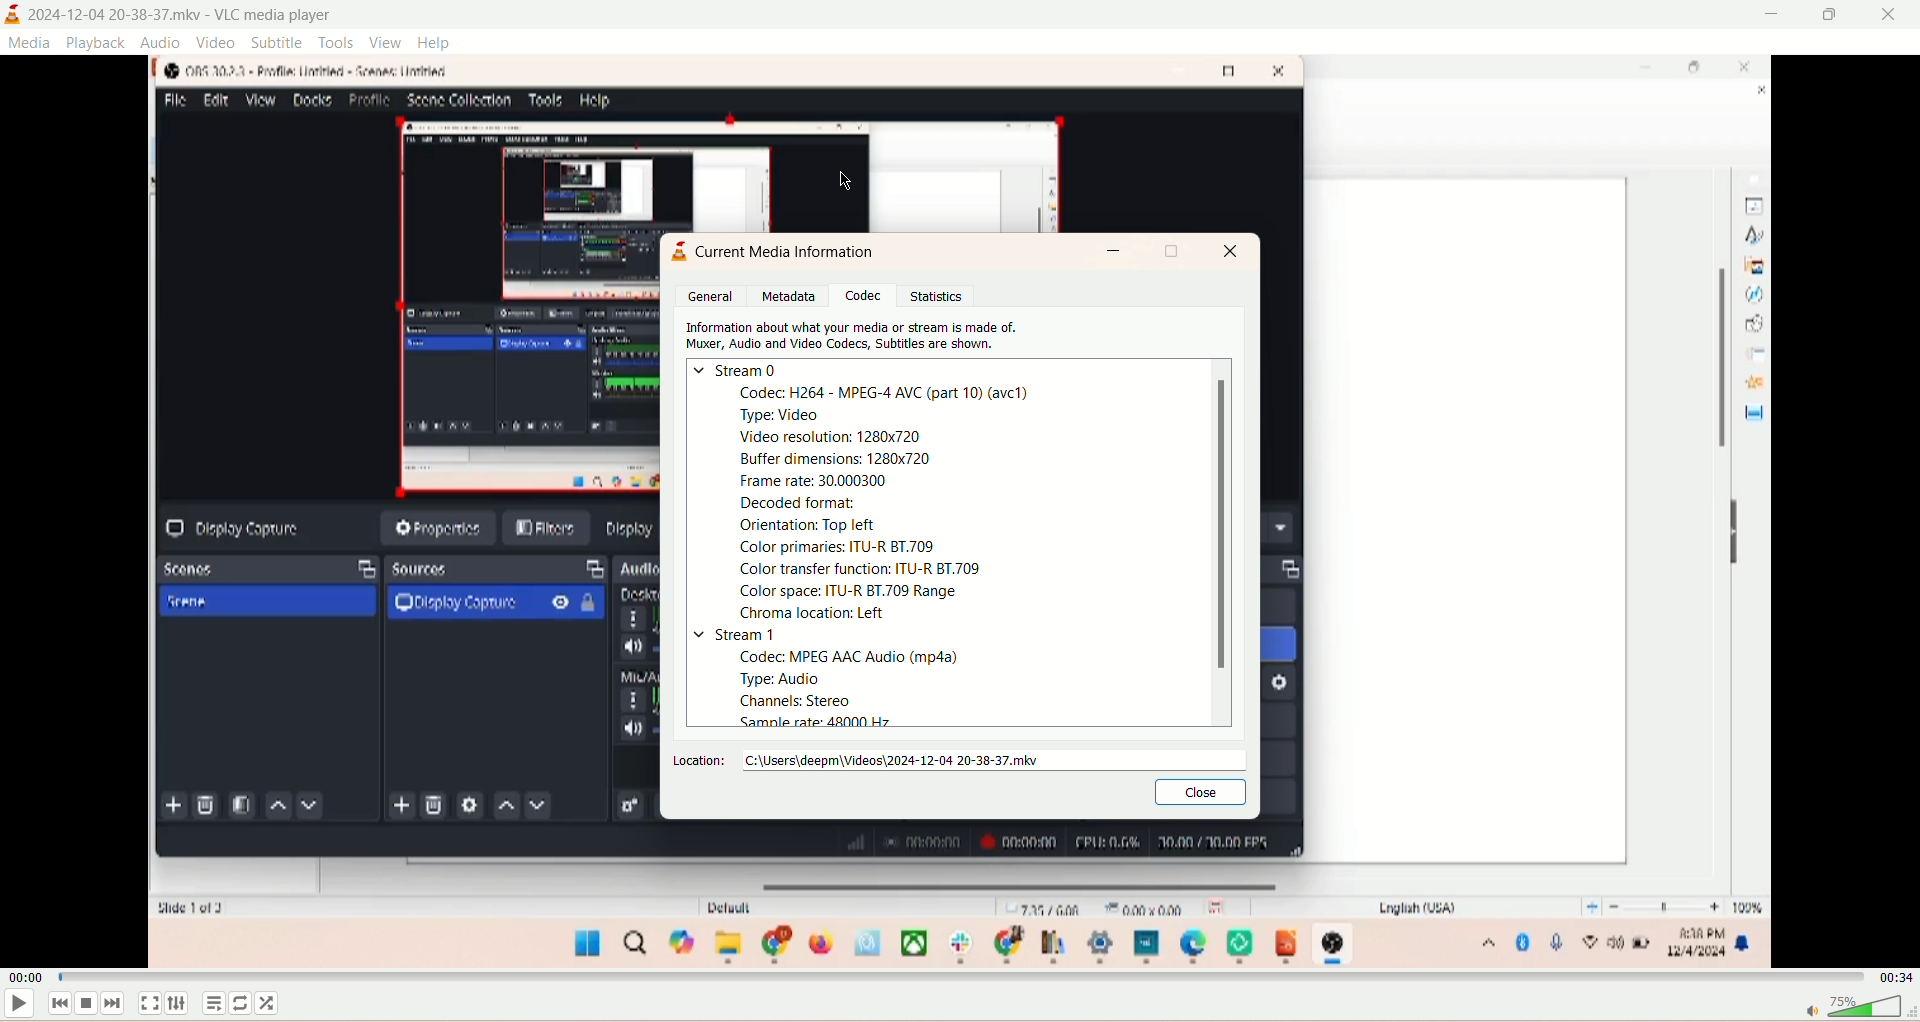 The image size is (1920, 1022). Describe the element at coordinates (437, 42) in the screenshot. I see `help` at that location.